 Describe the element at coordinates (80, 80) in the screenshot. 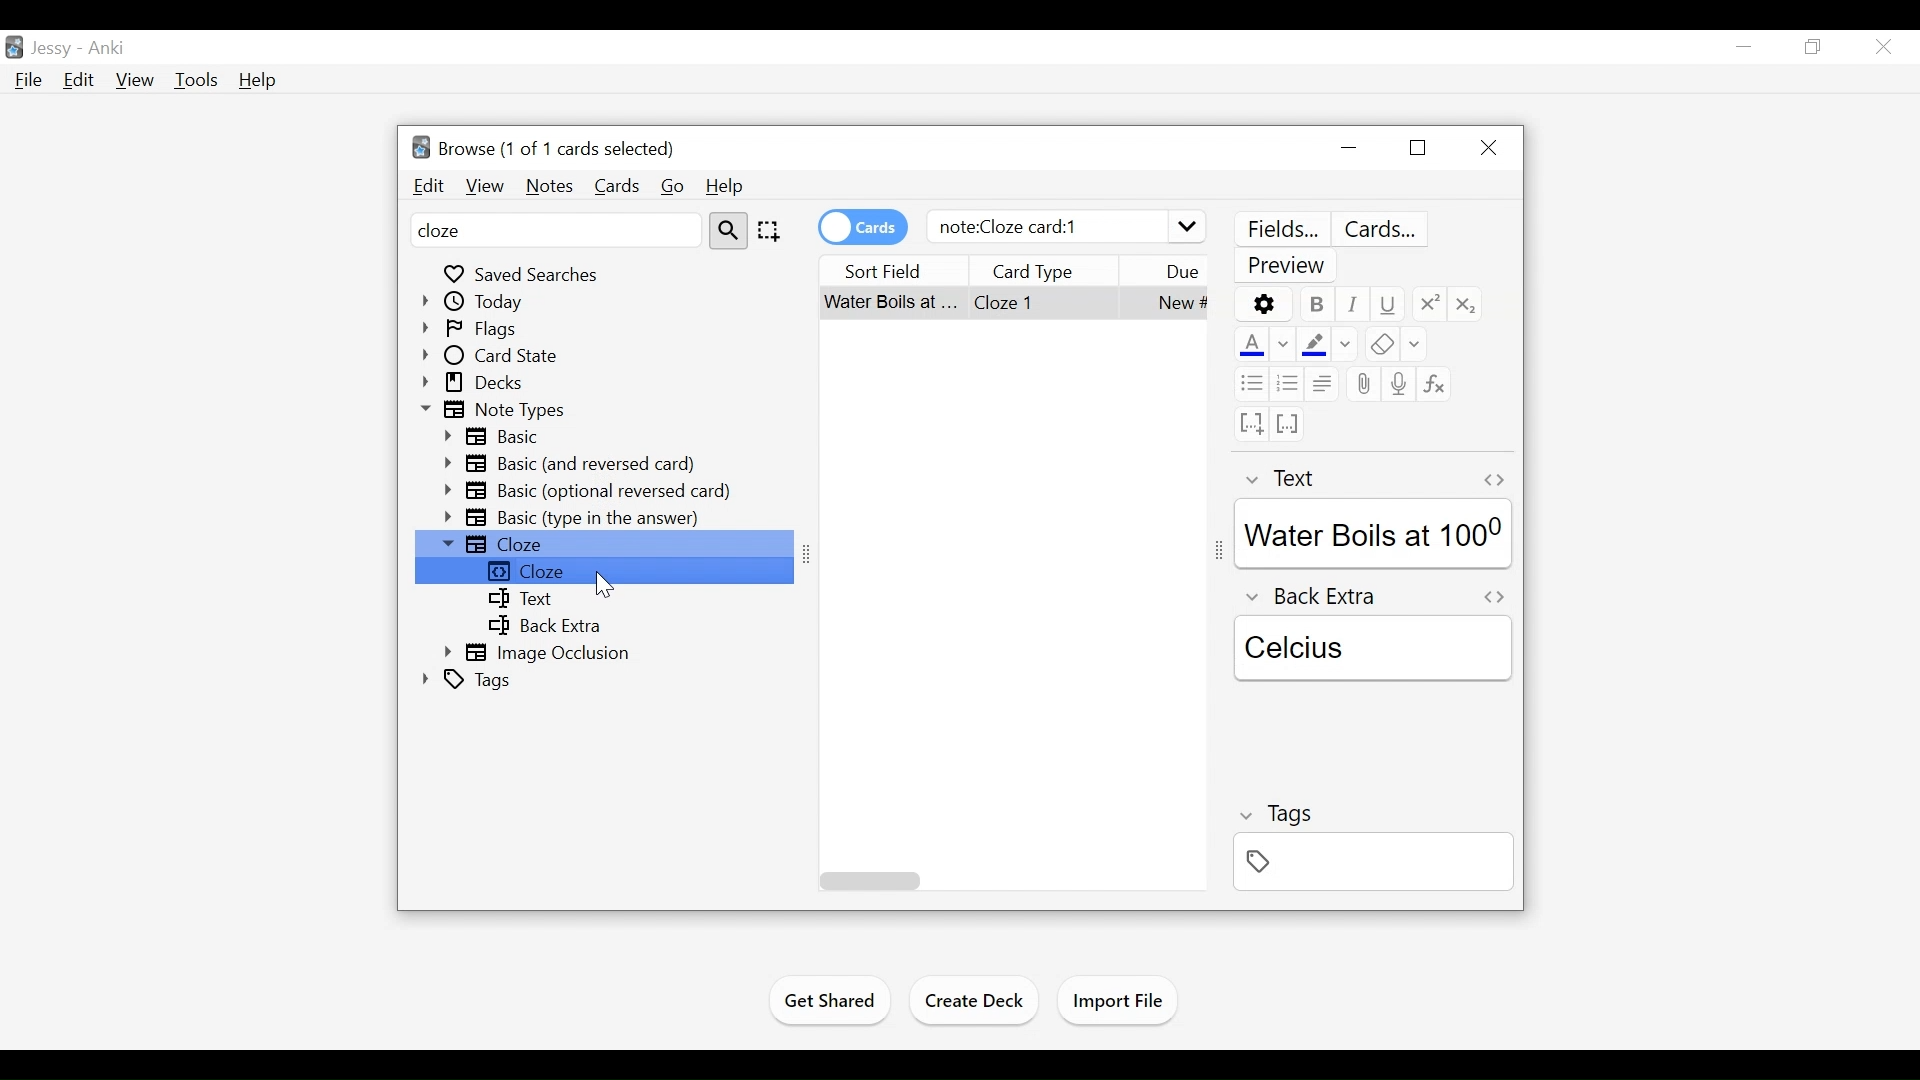

I see `Edit` at that location.